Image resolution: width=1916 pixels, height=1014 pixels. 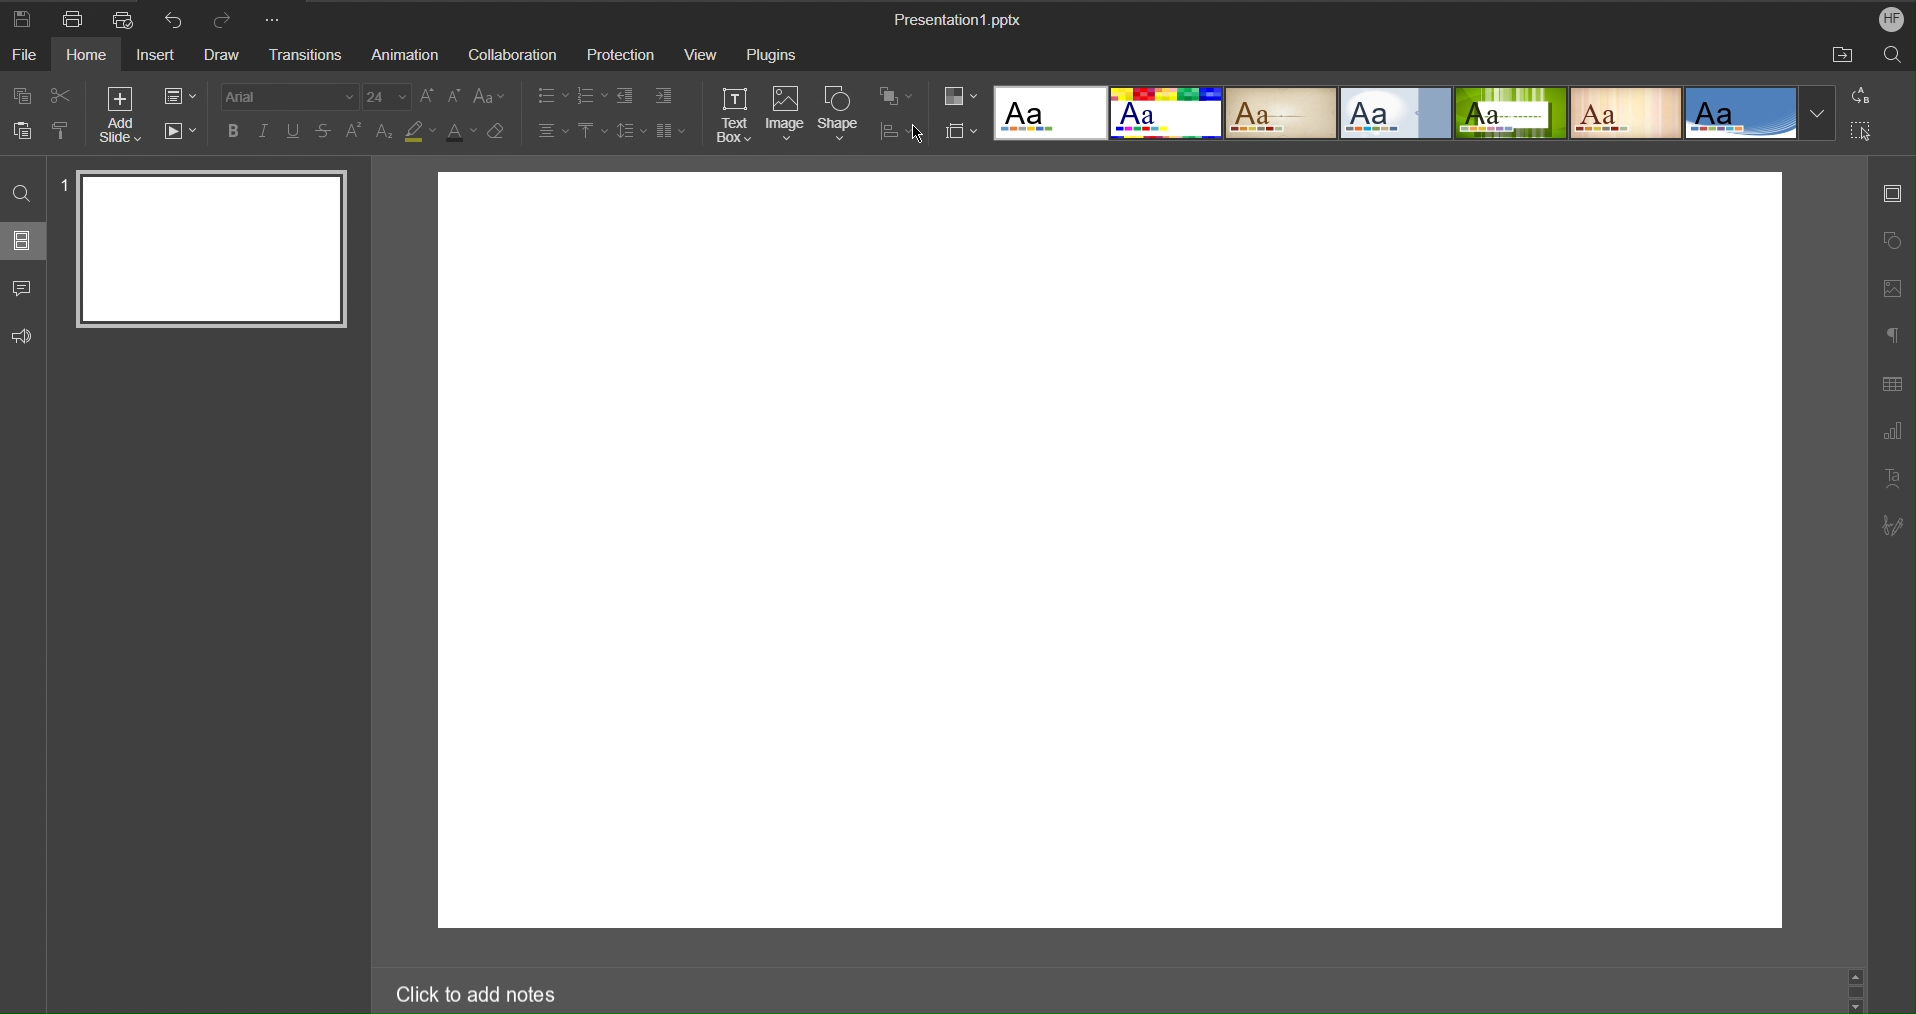 I want to click on Feedback and Support, so click(x=24, y=338).